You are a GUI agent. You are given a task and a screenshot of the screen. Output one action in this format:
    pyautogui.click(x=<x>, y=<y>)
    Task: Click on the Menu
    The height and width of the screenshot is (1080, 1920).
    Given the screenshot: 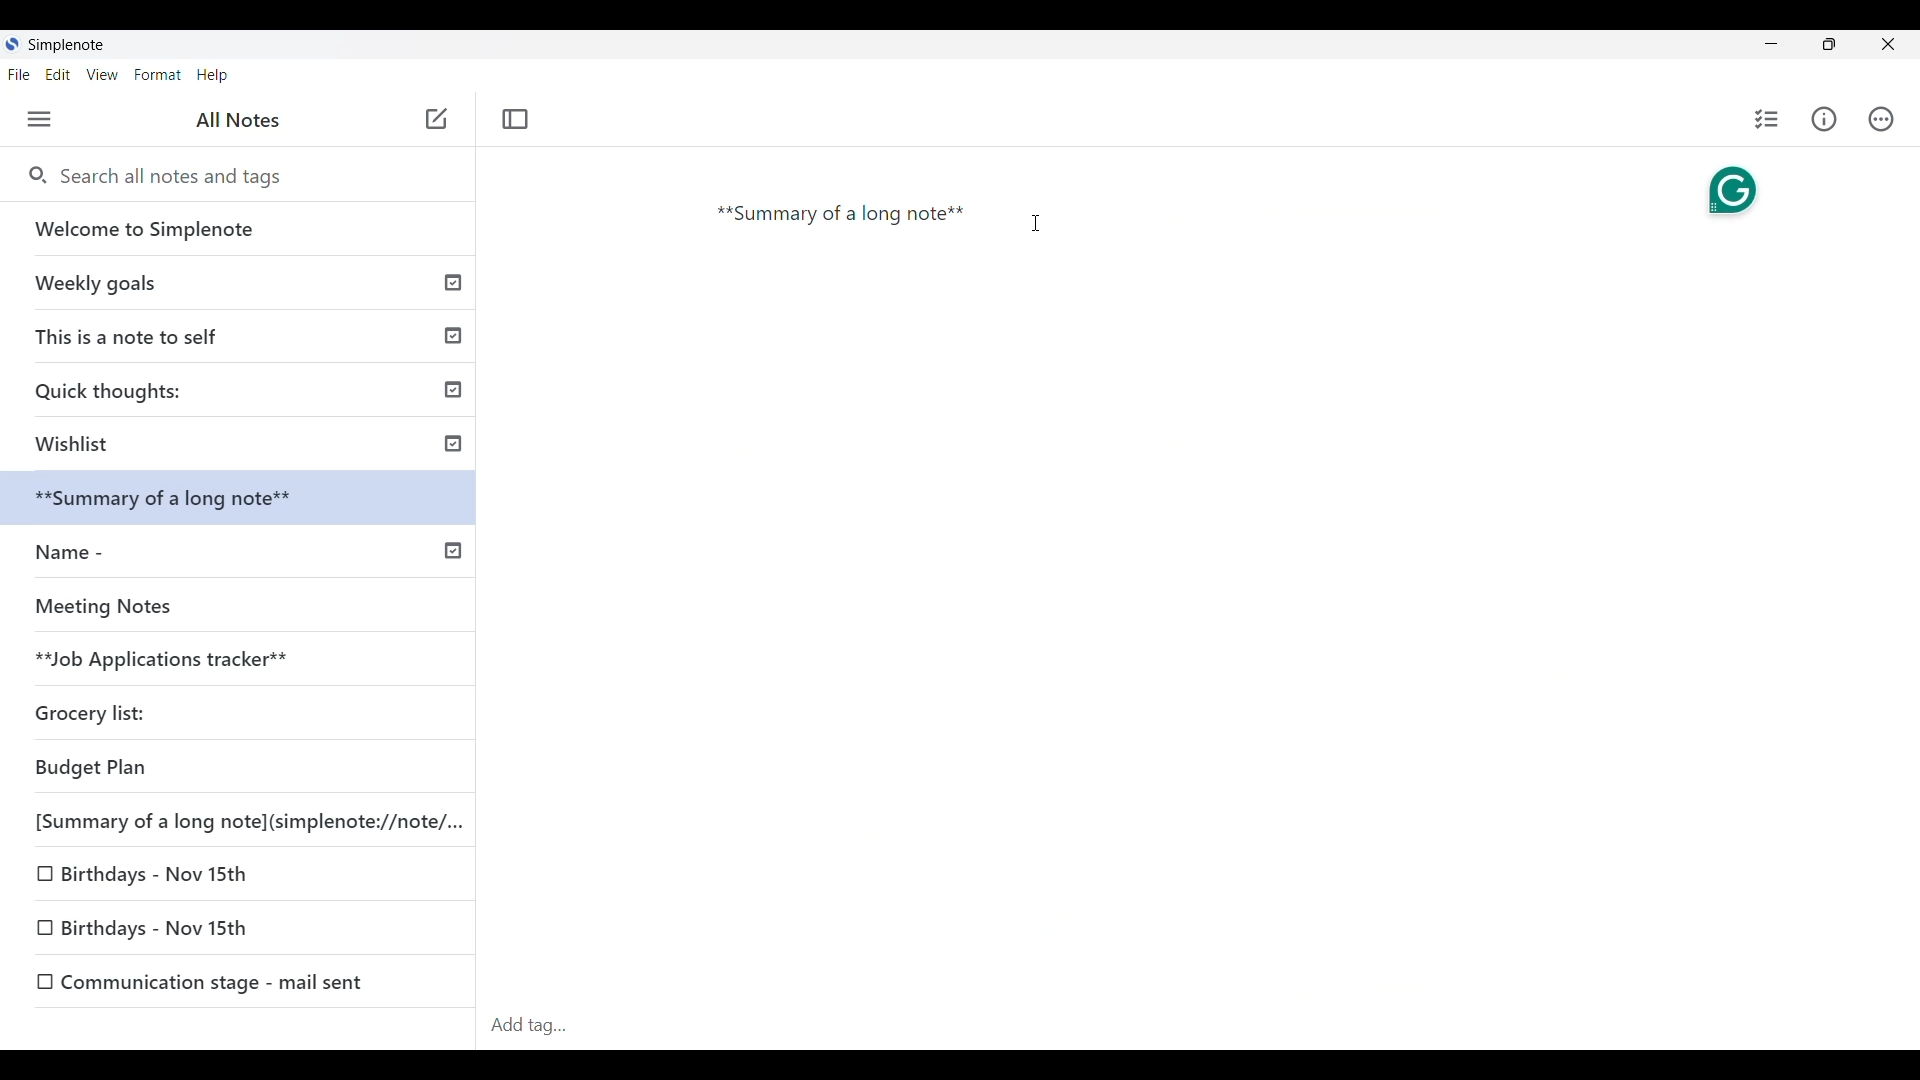 What is the action you would take?
    pyautogui.click(x=40, y=119)
    